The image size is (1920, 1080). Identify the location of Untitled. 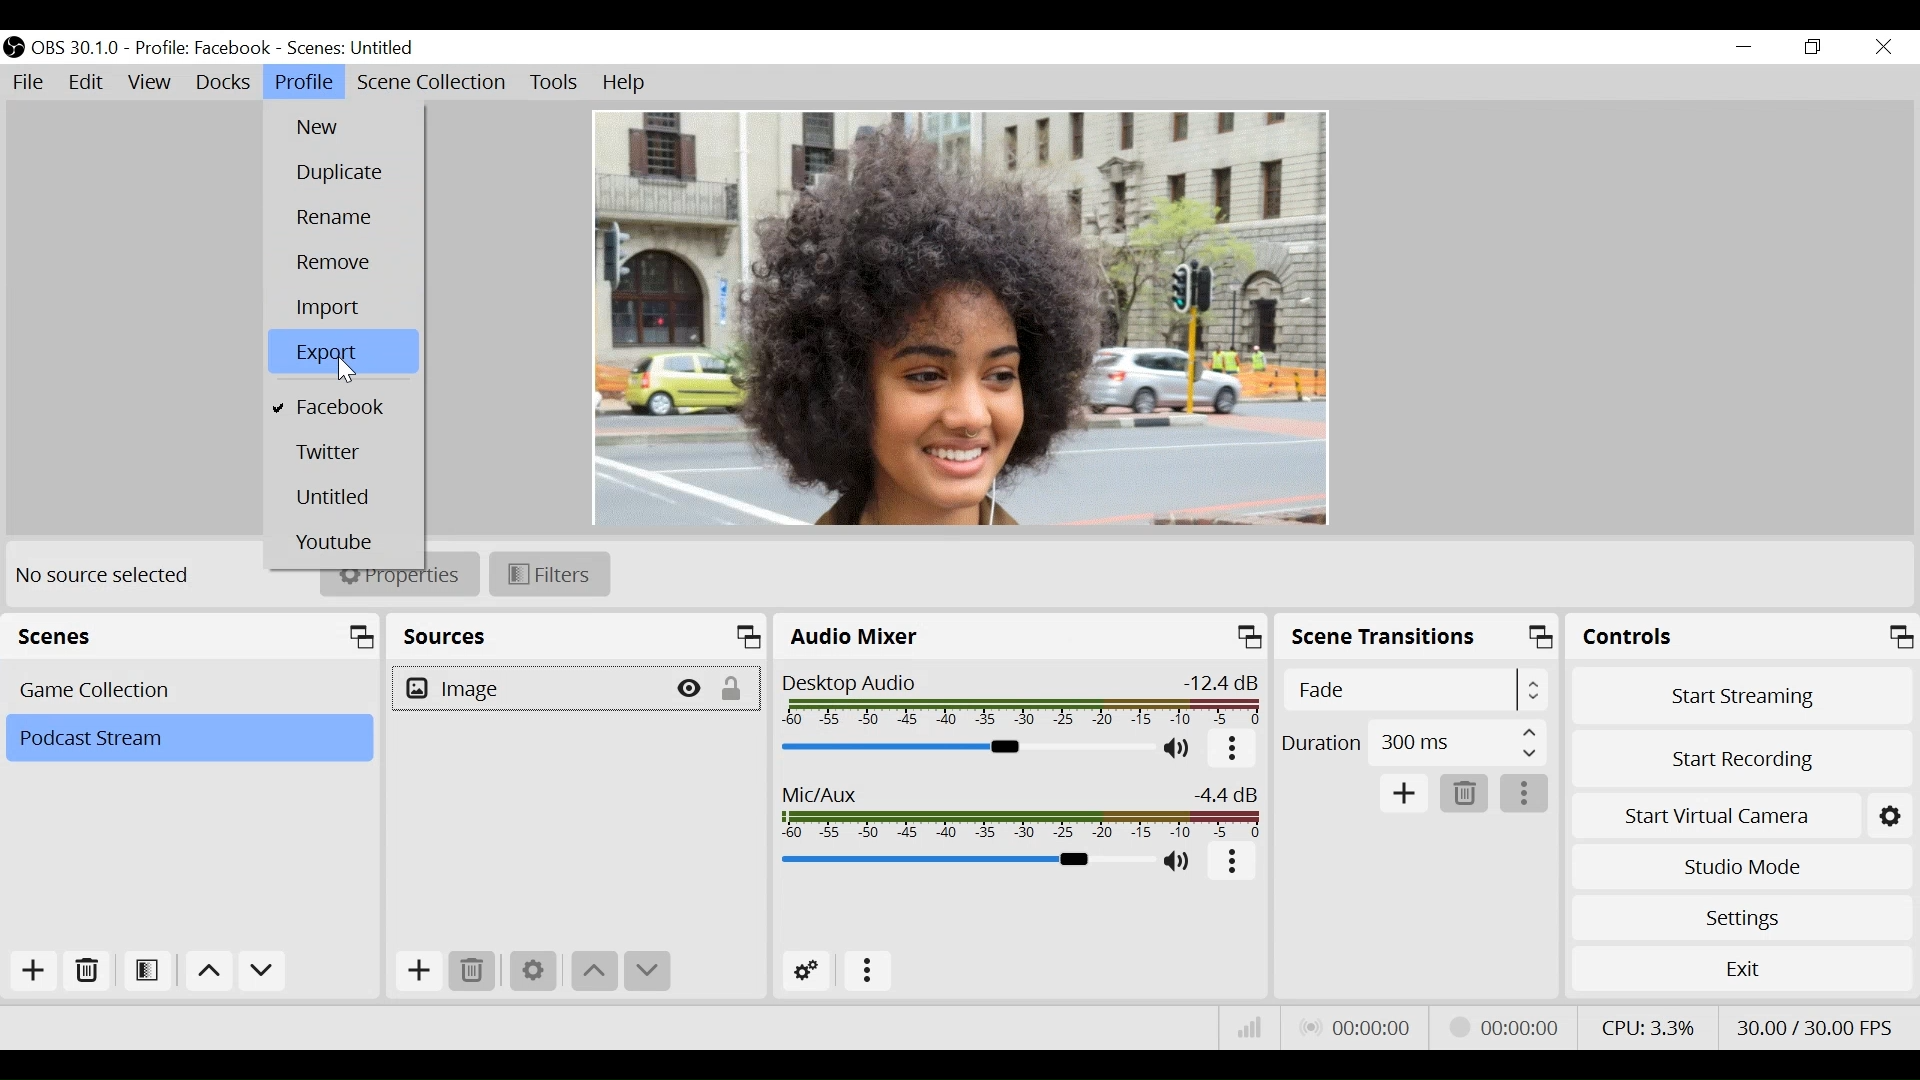
(341, 499).